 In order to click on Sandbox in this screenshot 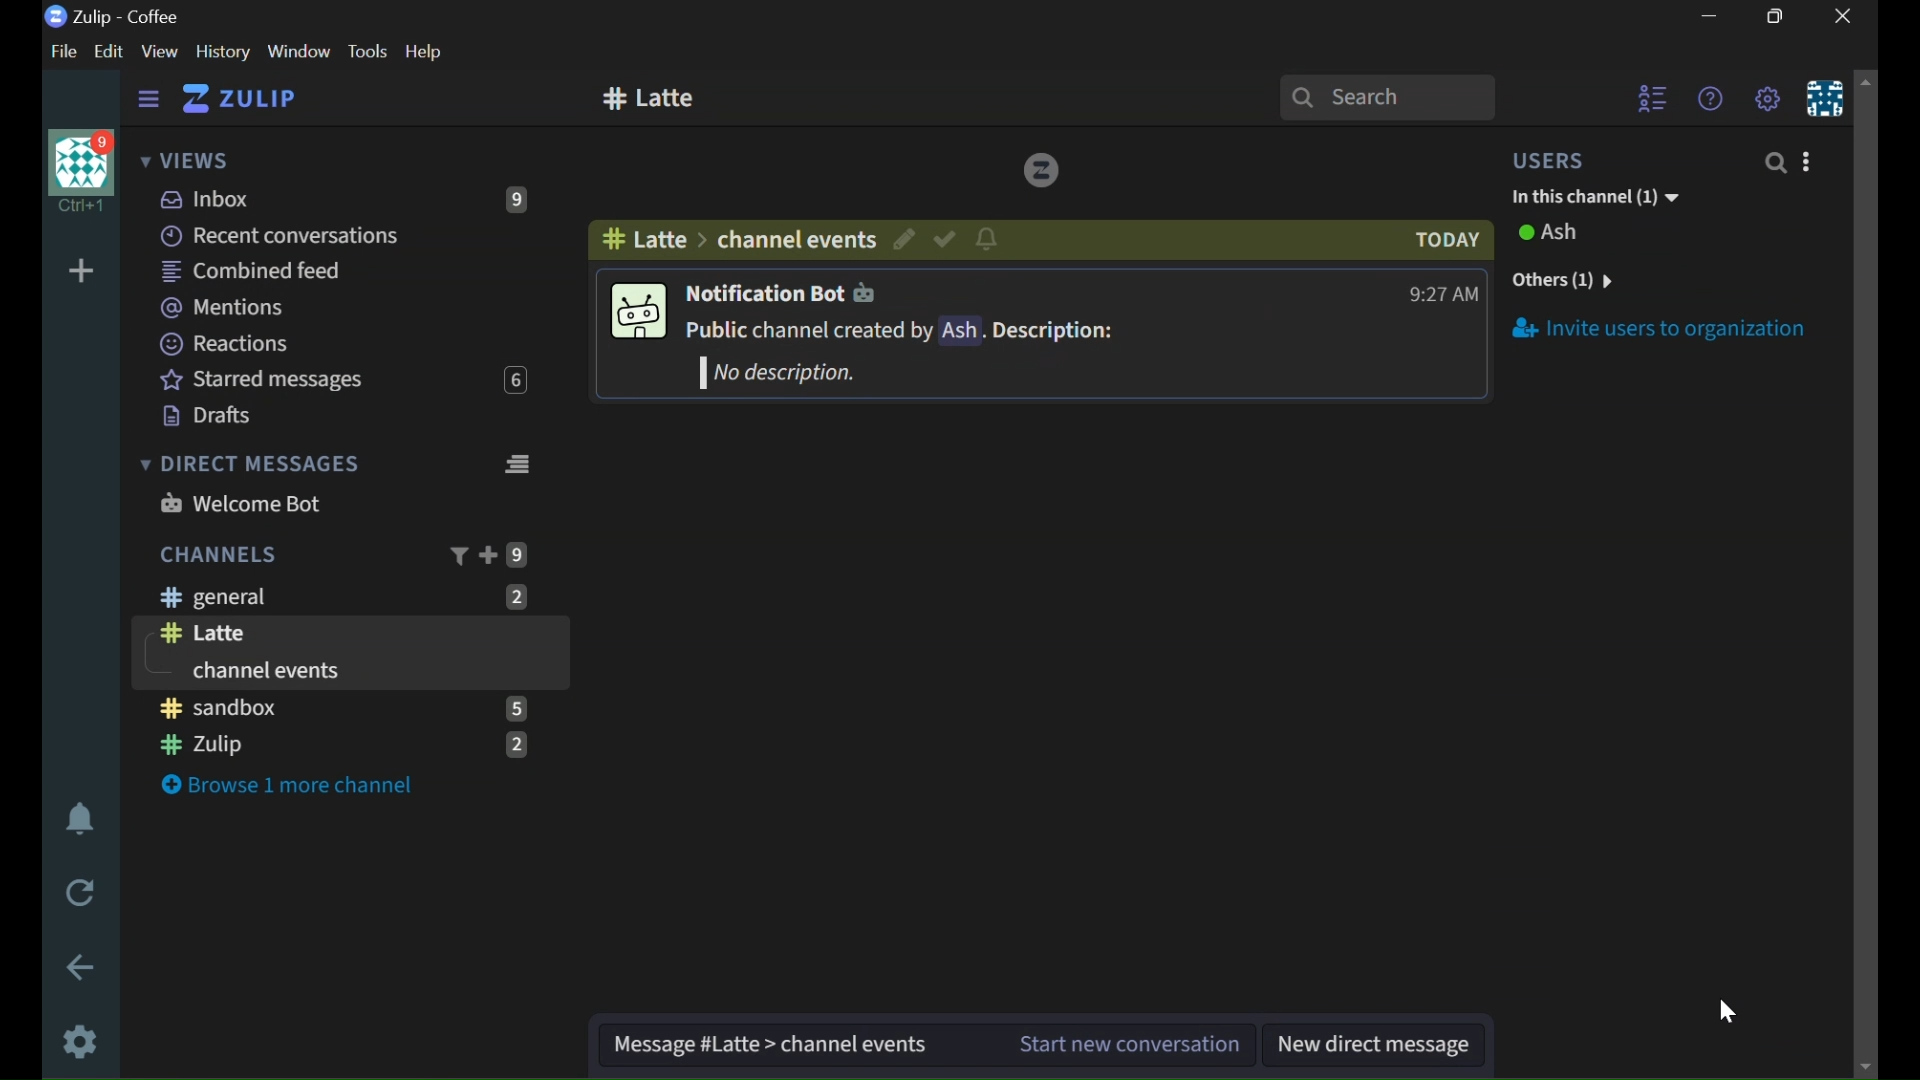, I will do `click(343, 707)`.